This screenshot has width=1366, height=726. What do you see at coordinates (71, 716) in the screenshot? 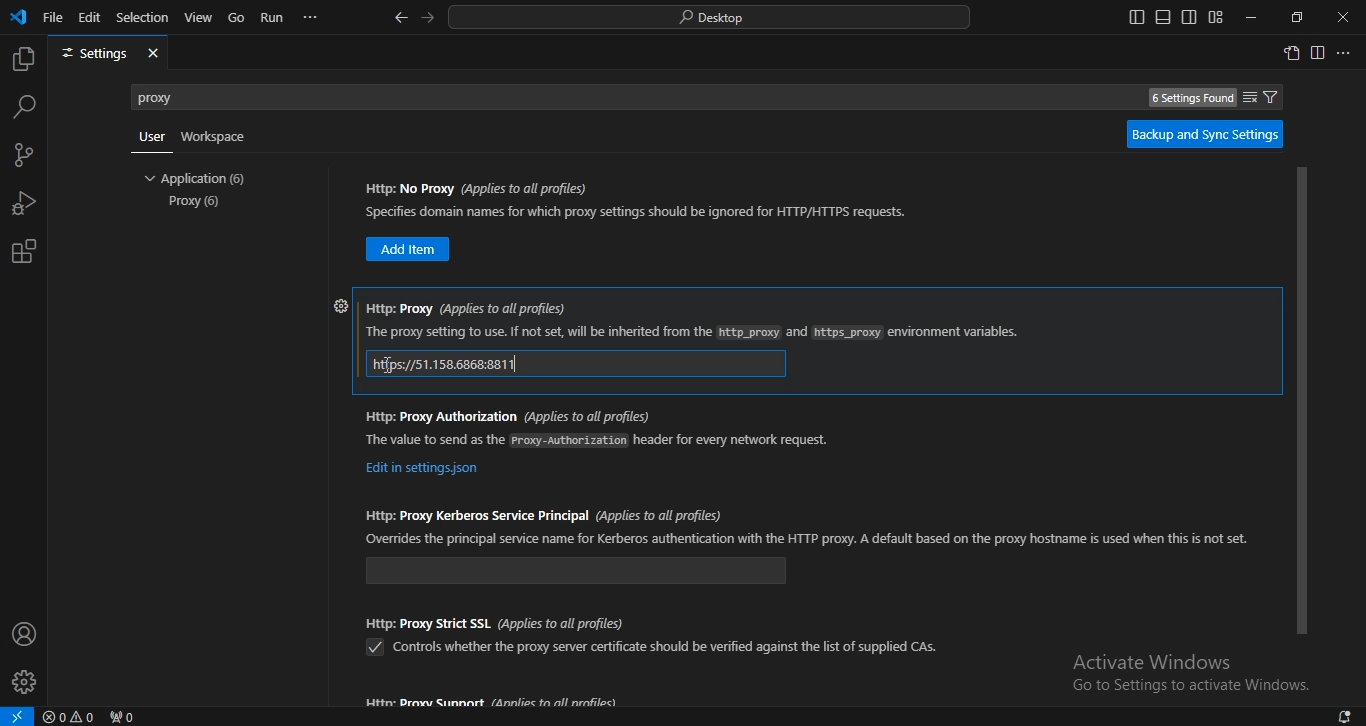
I see `No problems` at bounding box center [71, 716].